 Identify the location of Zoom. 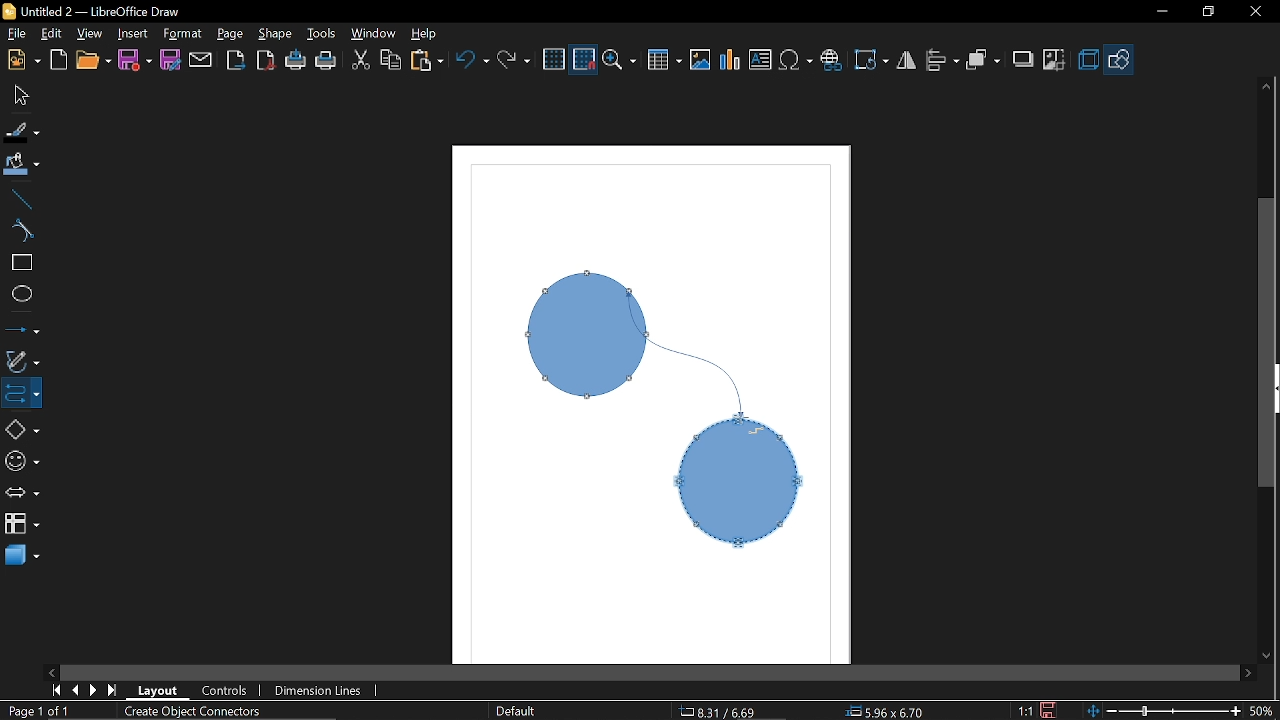
(622, 59).